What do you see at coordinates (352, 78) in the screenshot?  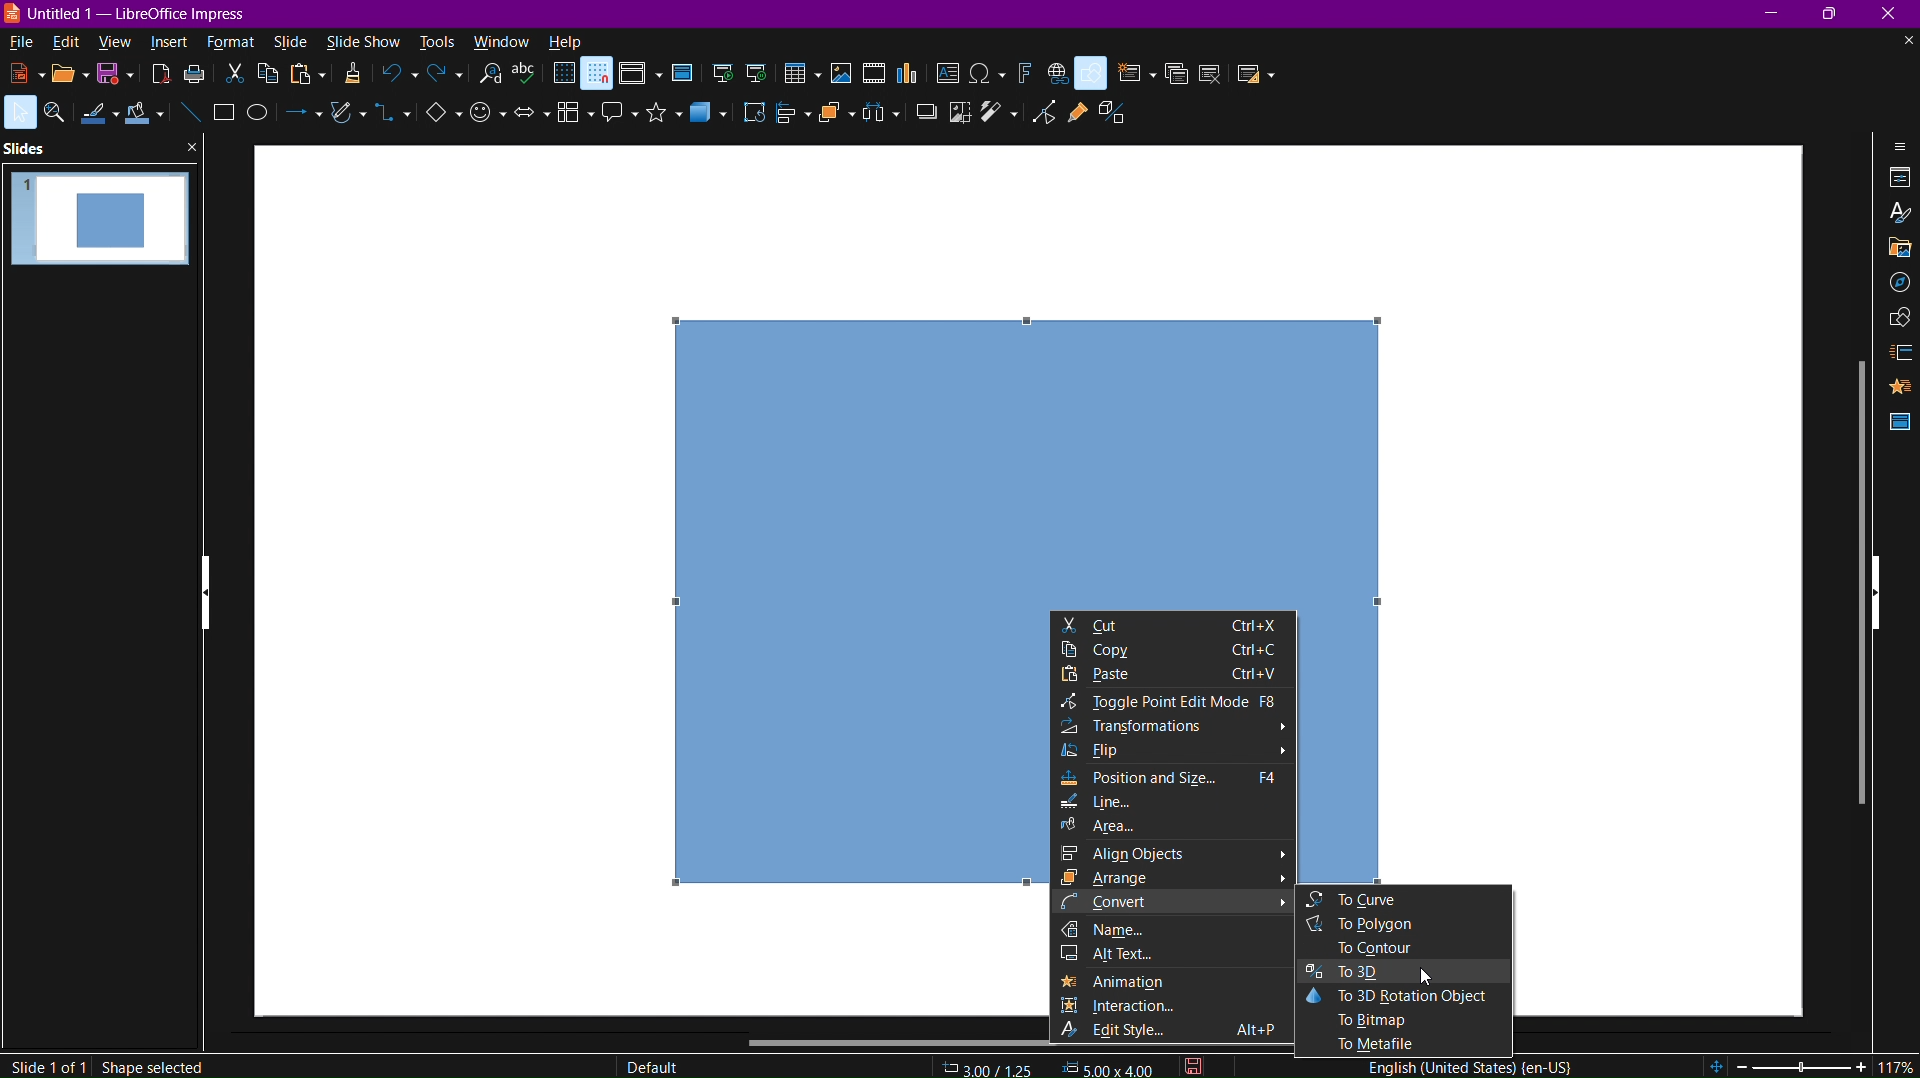 I see `Copy Formatting` at bounding box center [352, 78].